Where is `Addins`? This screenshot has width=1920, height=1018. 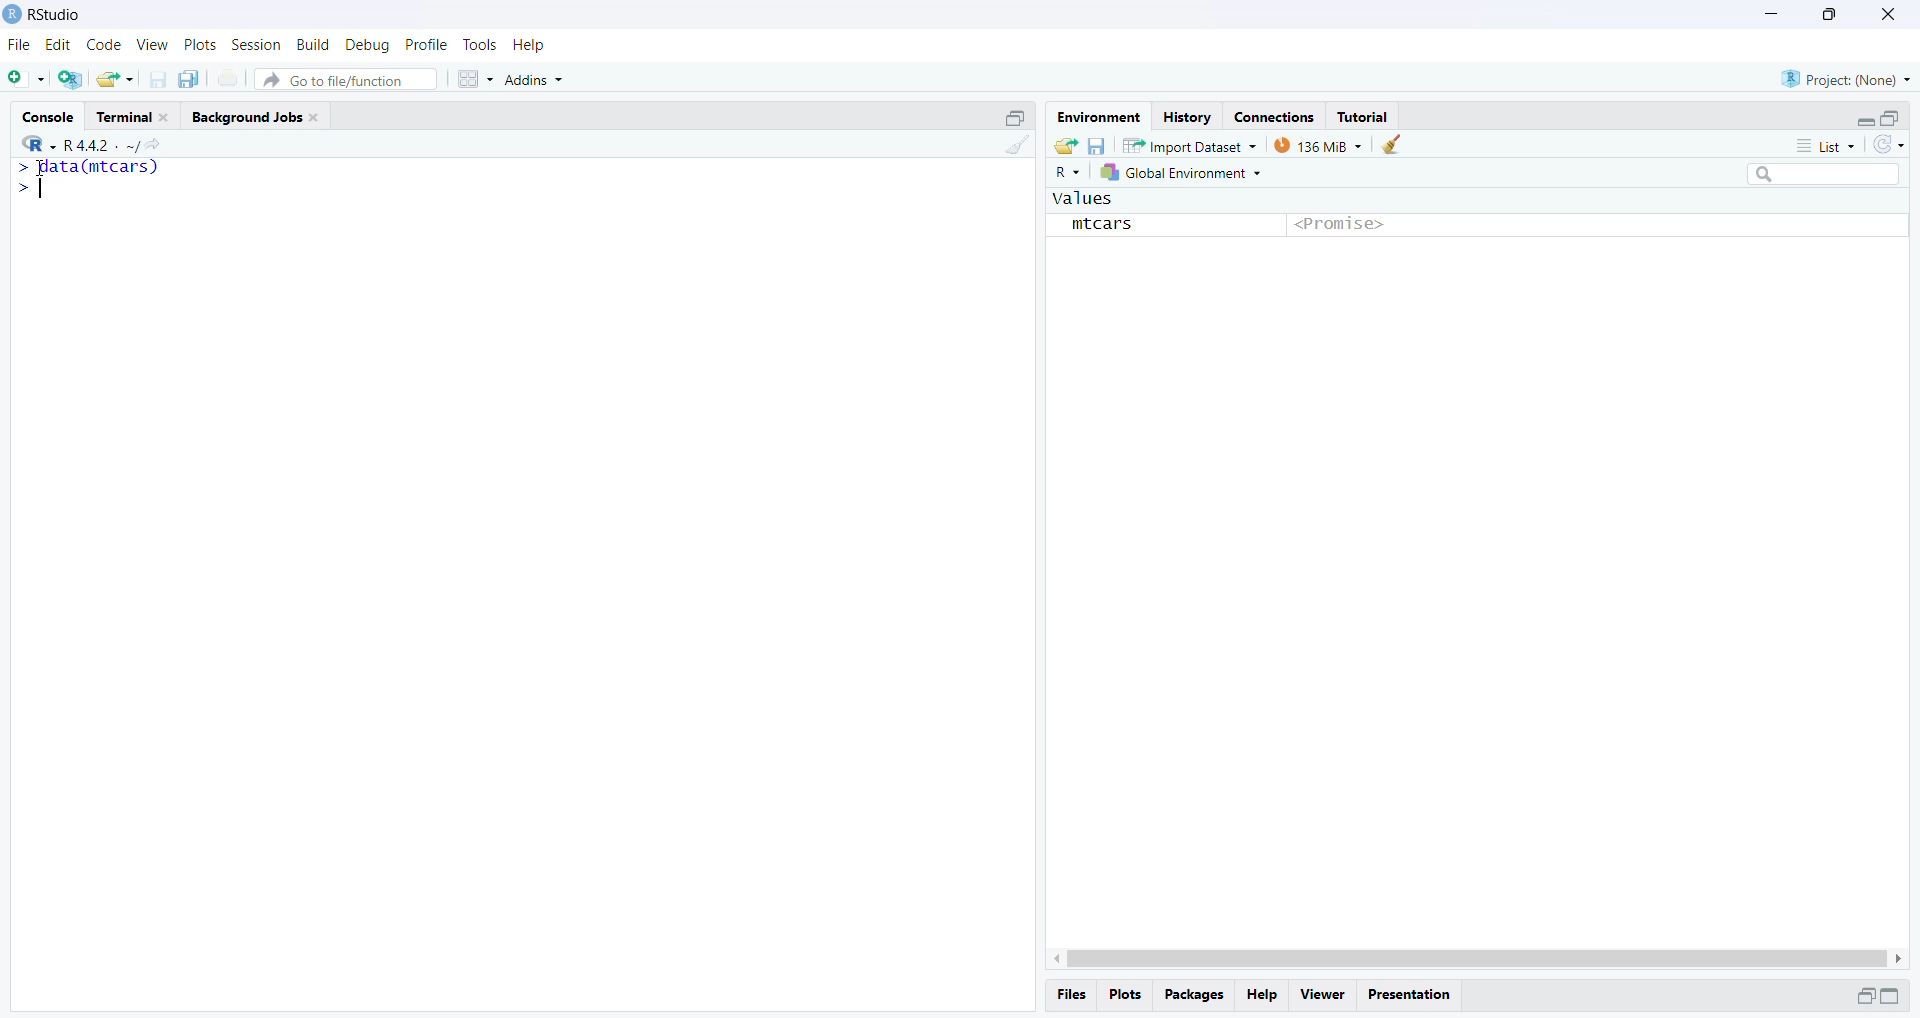
Addins is located at coordinates (540, 75).